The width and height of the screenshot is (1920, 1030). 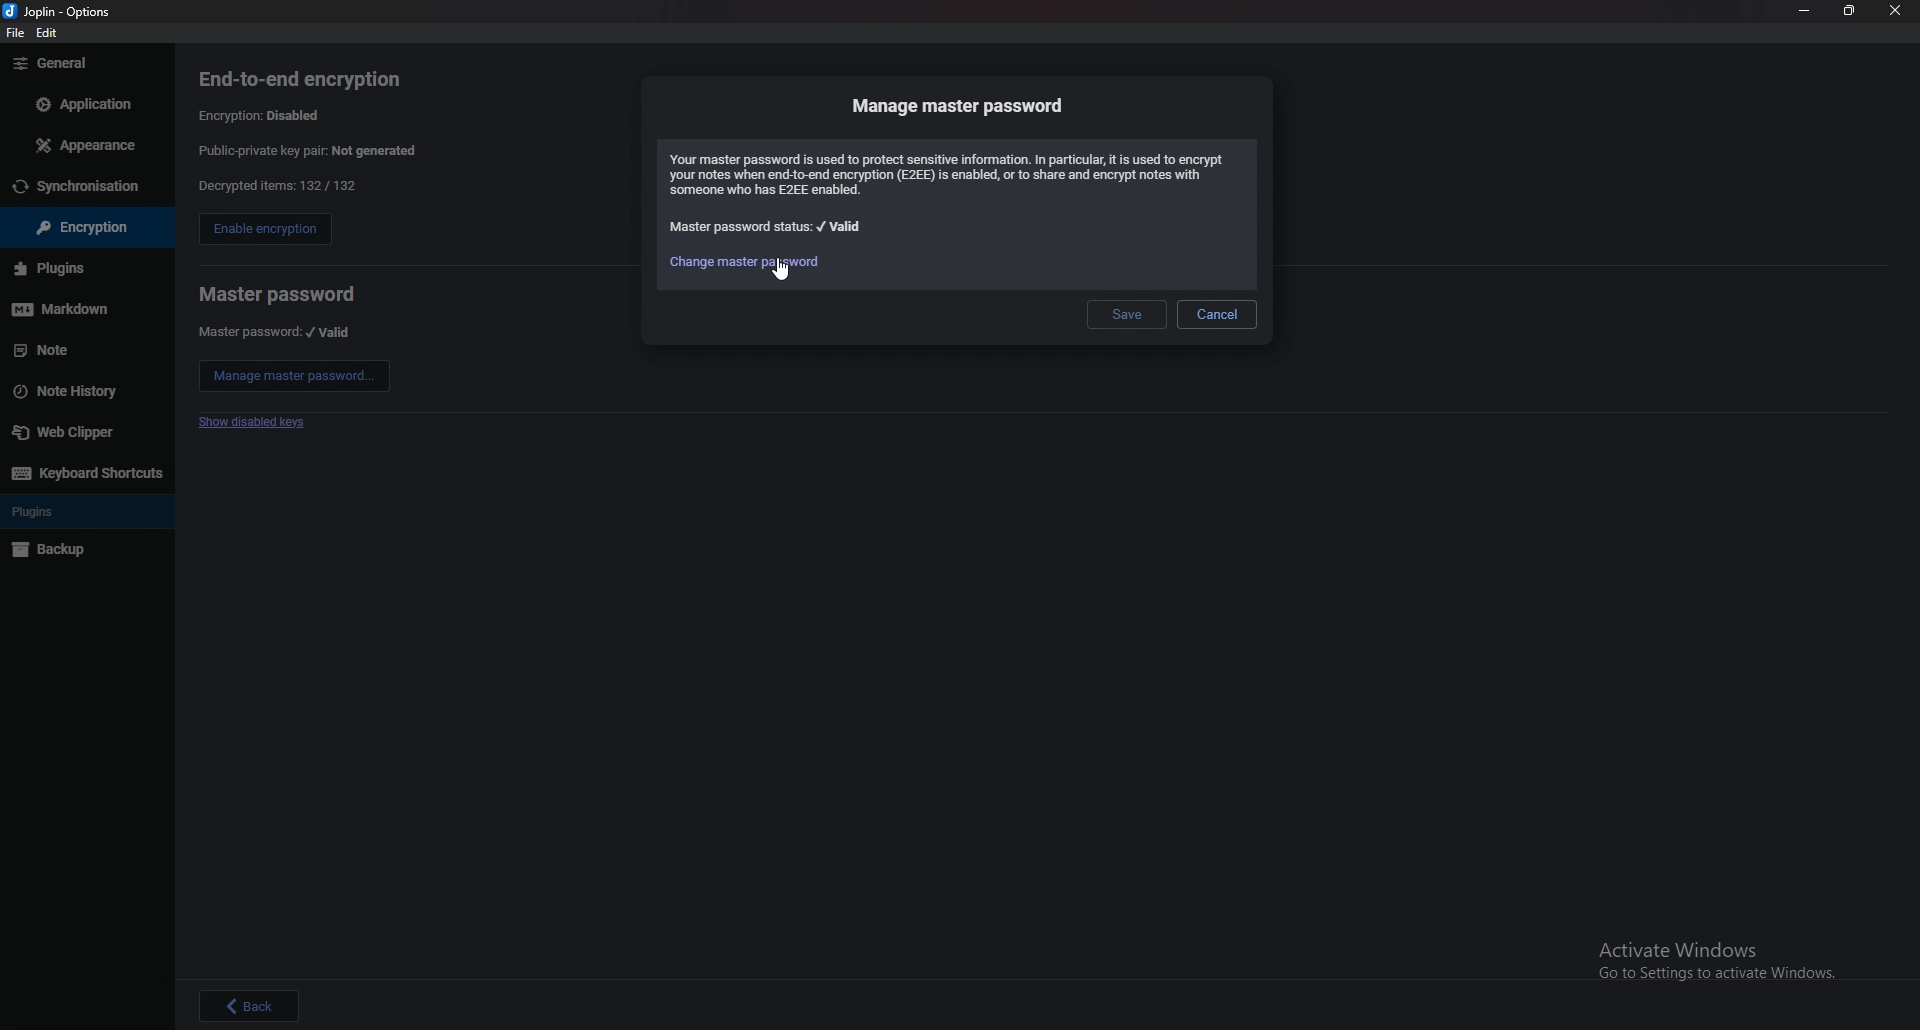 What do you see at coordinates (84, 512) in the screenshot?
I see `plugins` at bounding box center [84, 512].